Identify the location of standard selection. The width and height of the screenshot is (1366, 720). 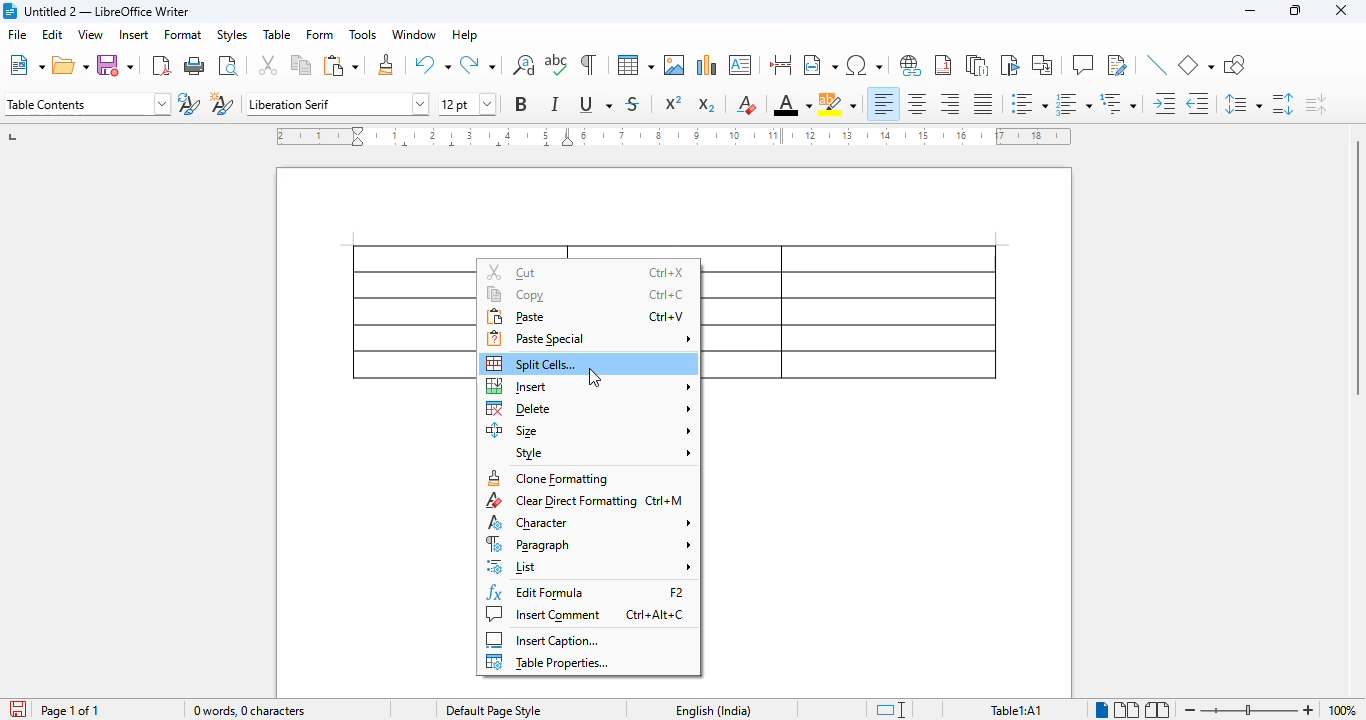
(890, 709).